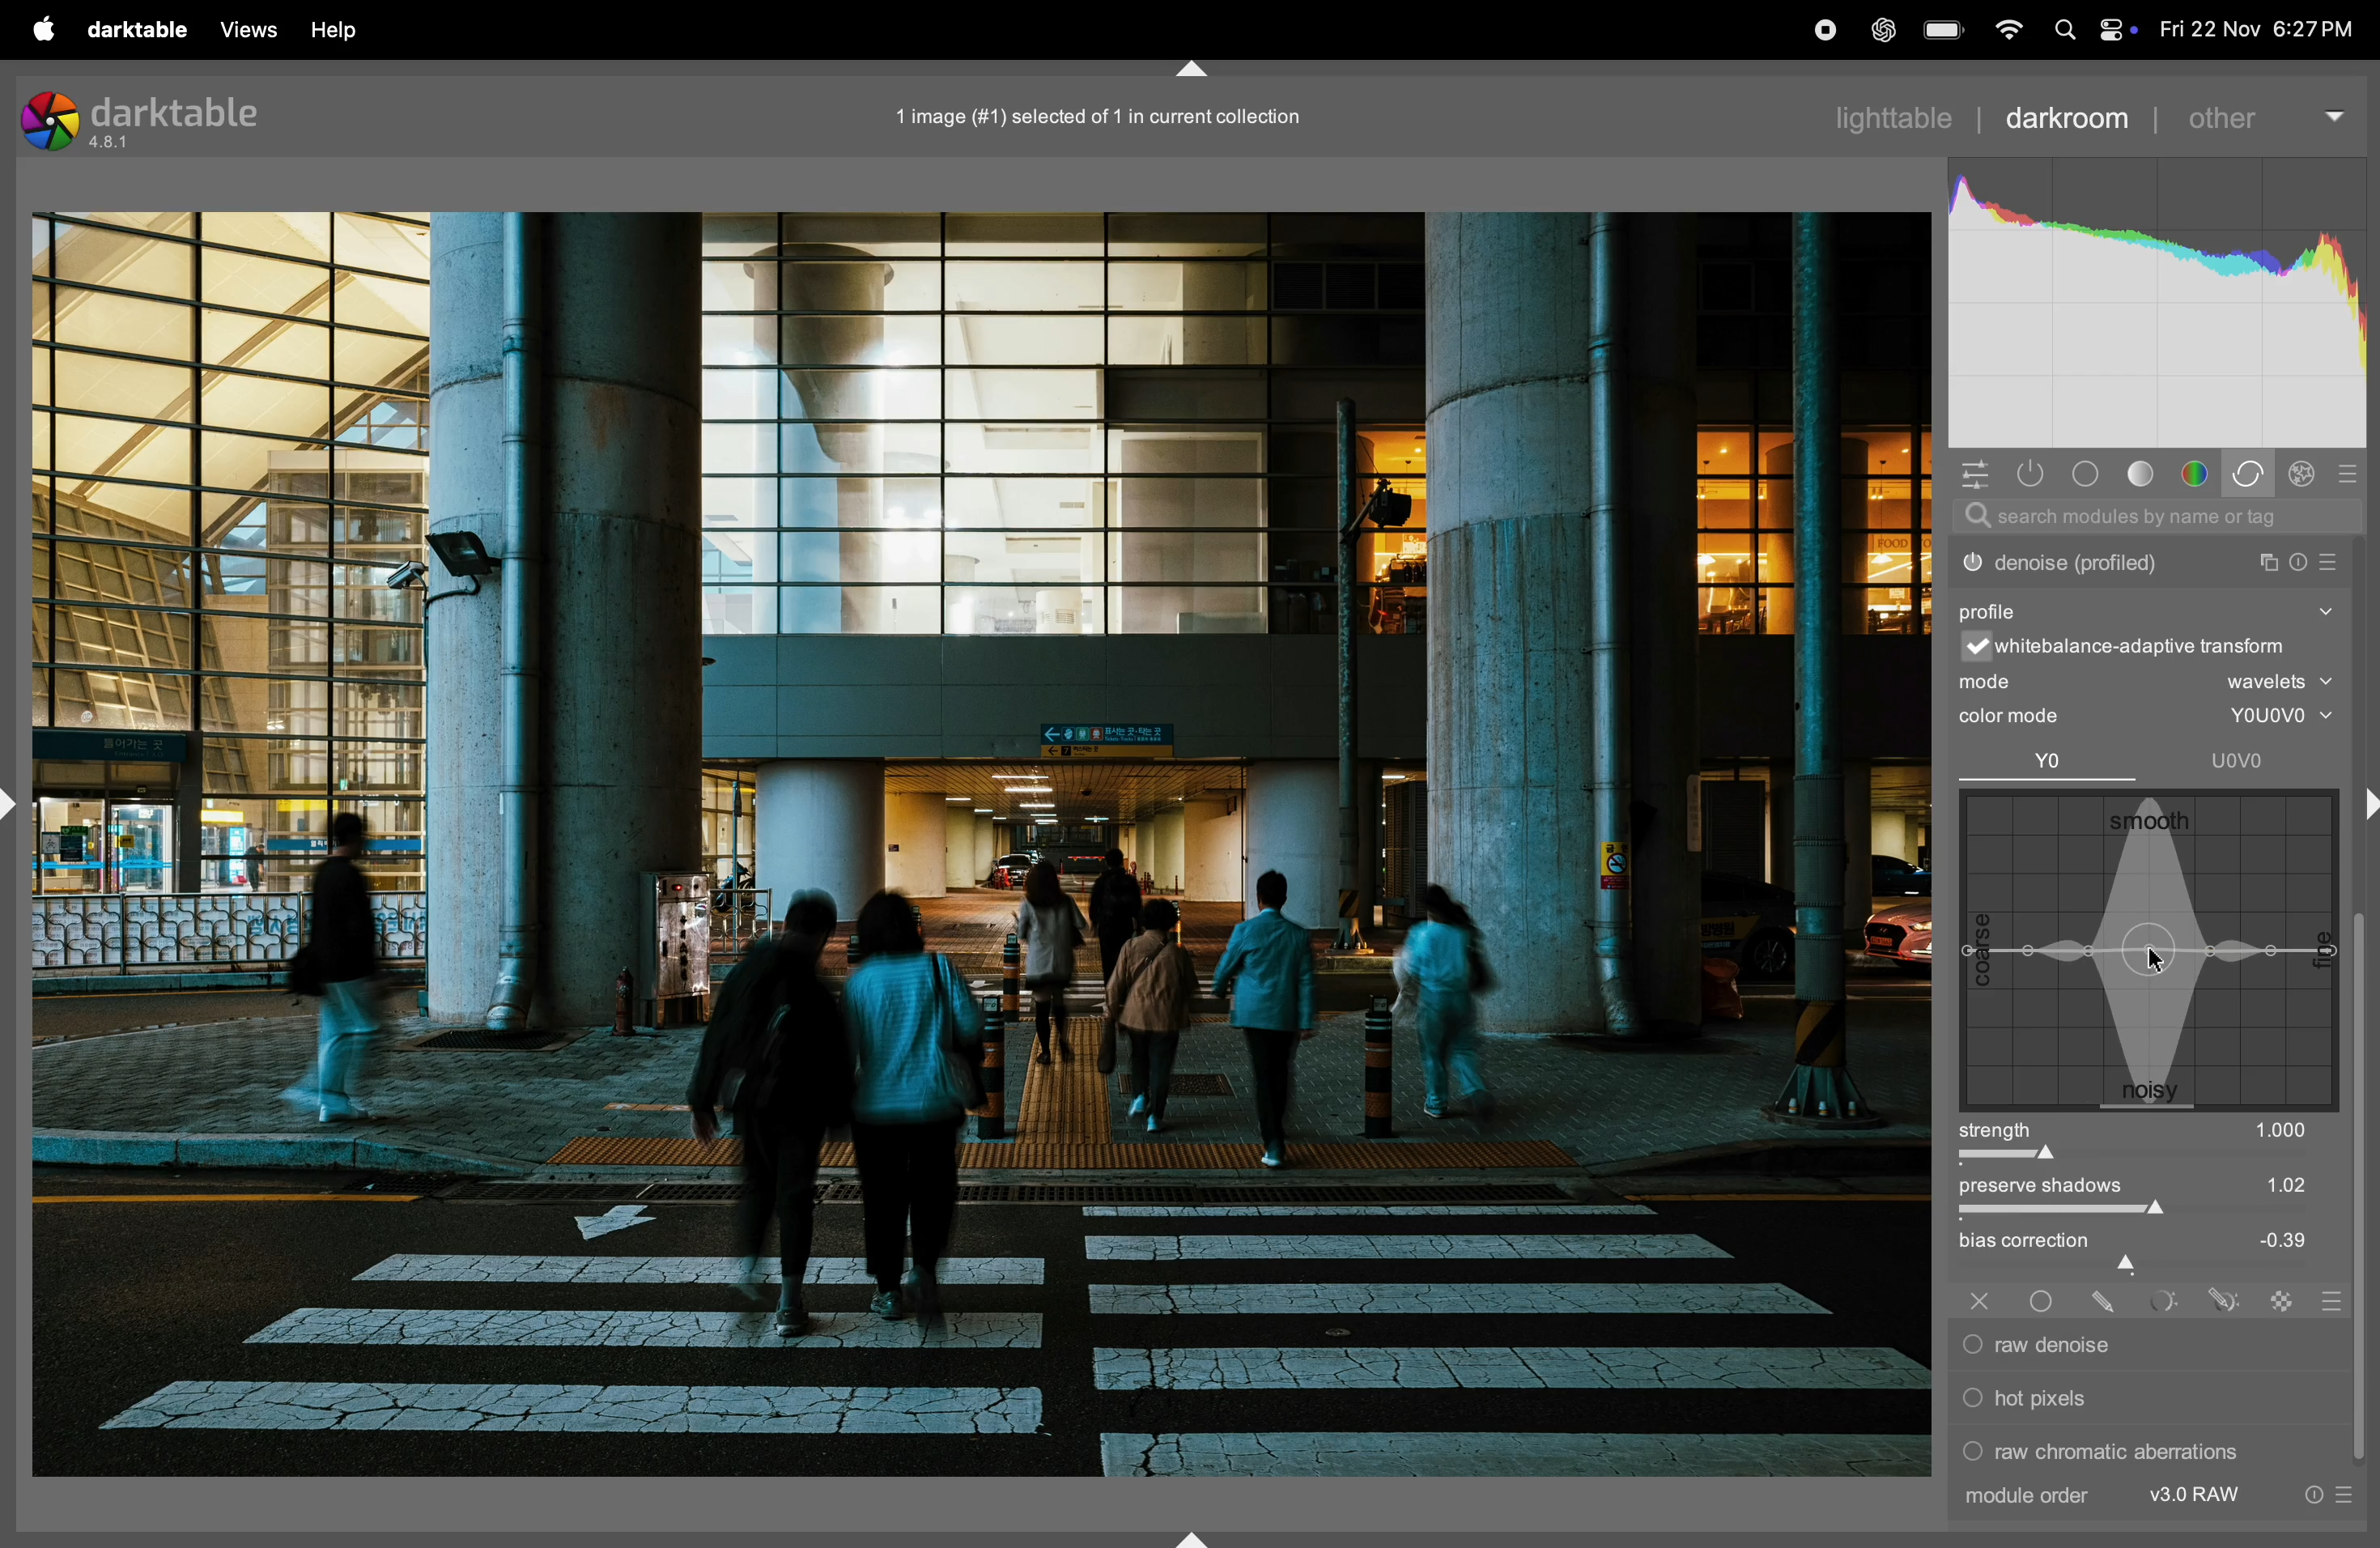 This screenshot has height=1548, width=2380. Describe the element at coordinates (2089, 473) in the screenshot. I see `tone` at that location.